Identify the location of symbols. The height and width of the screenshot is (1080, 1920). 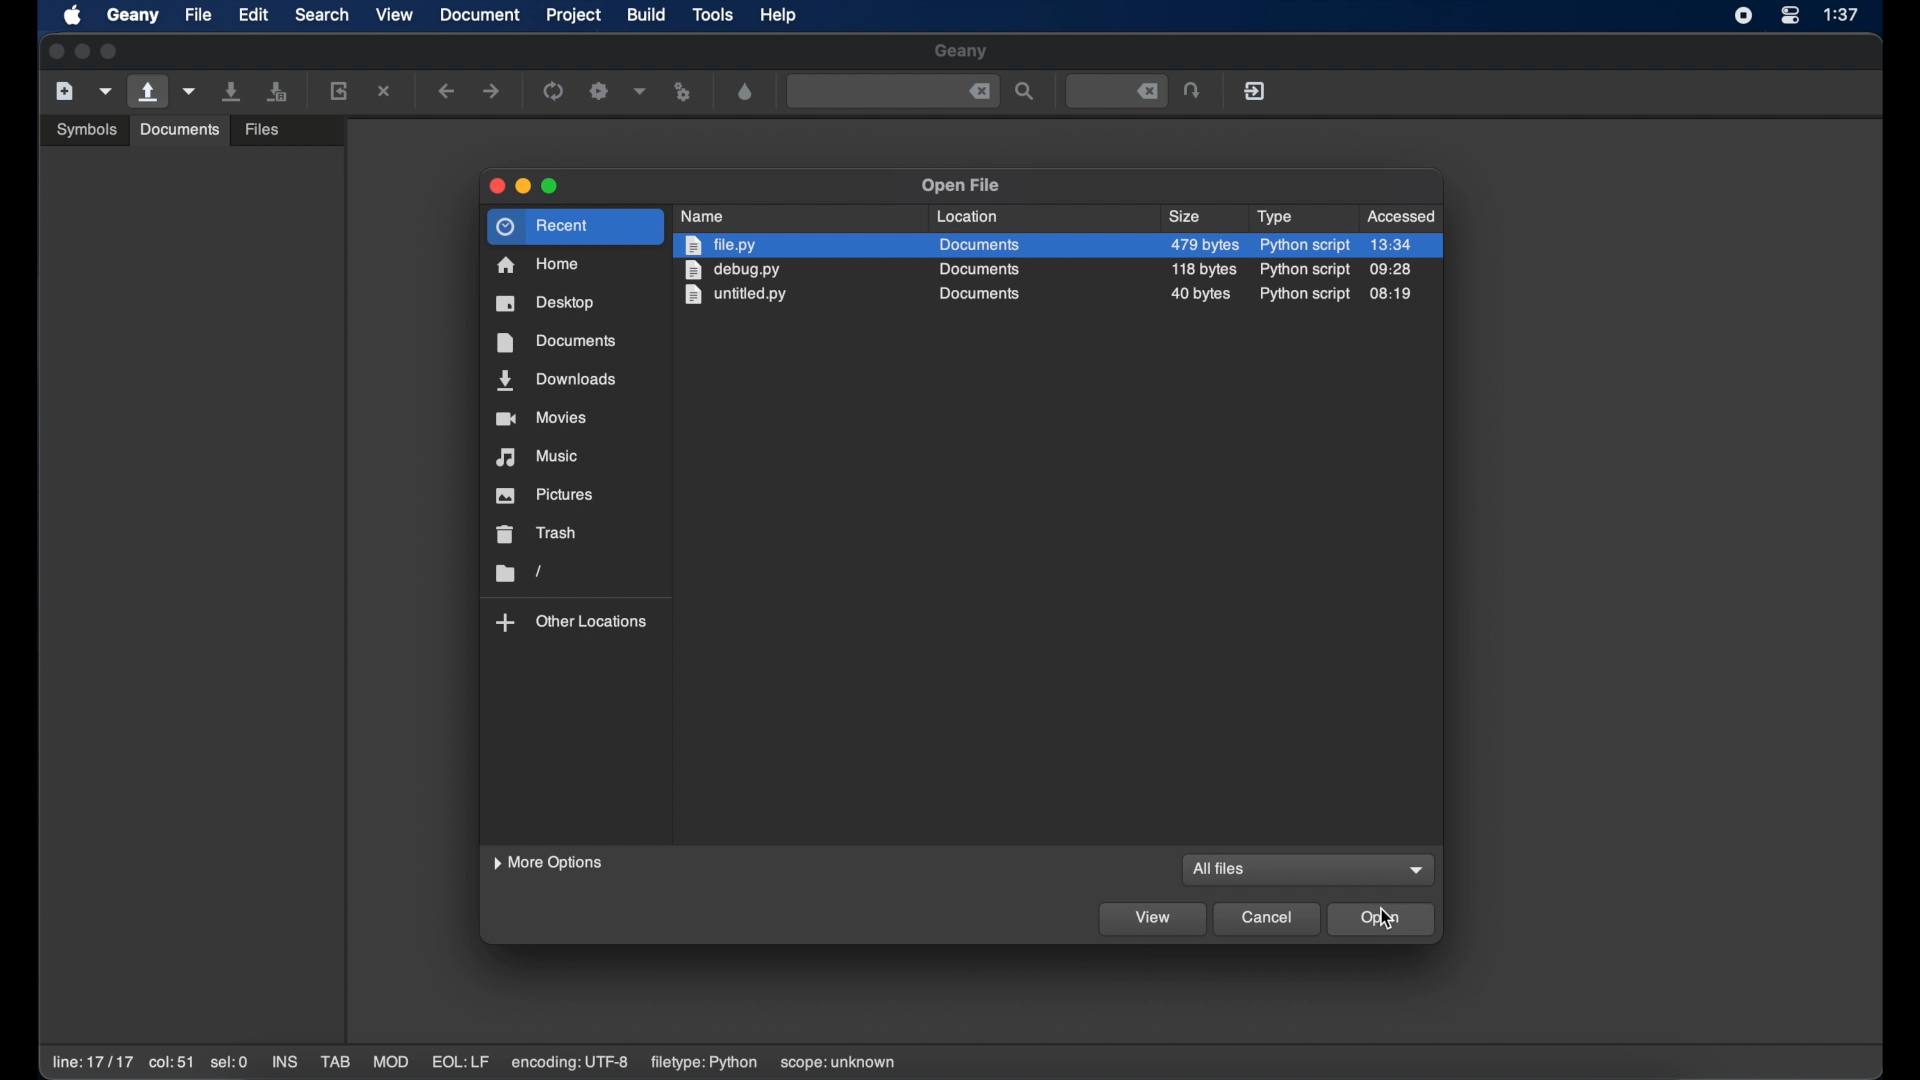
(86, 128).